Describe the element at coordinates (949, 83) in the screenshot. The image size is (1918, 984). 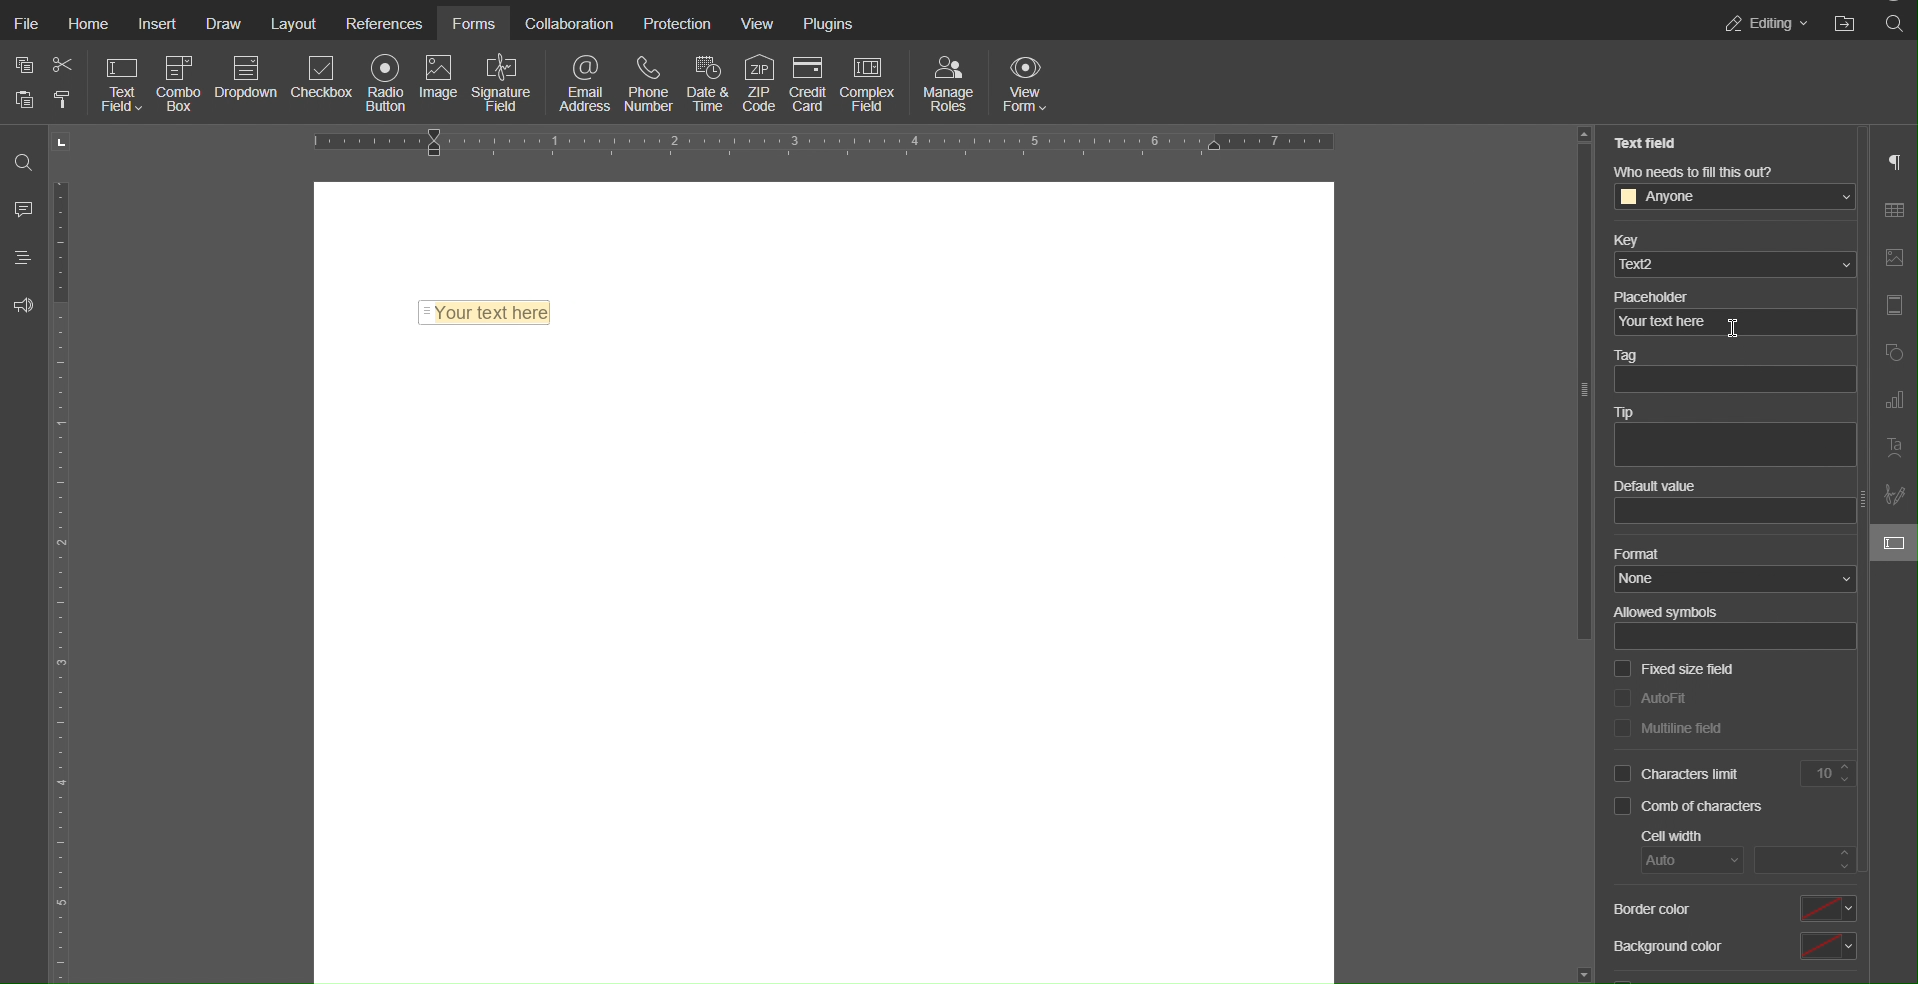
I see `Manage Roles` at that location.